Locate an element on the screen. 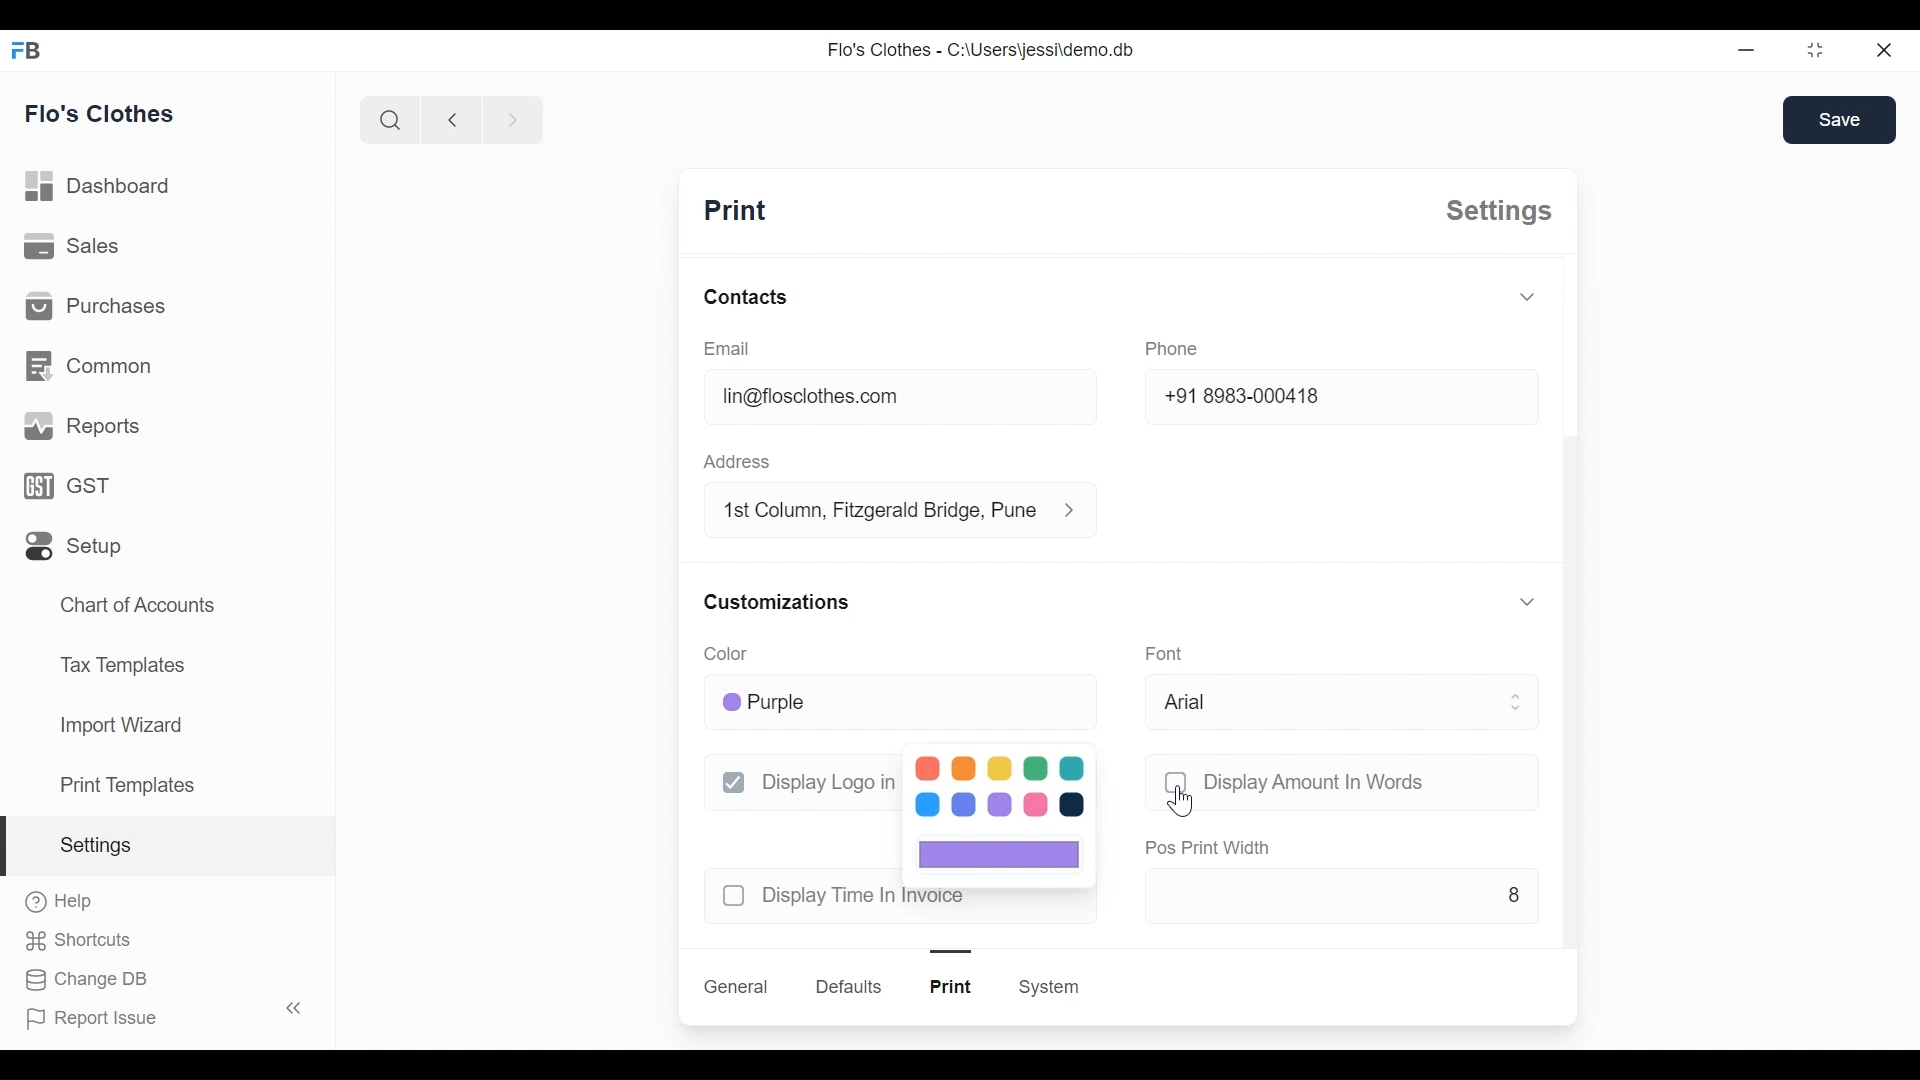 The image size is (1920, 1080). toggle sidebar is located at coordinates (296, 1008).